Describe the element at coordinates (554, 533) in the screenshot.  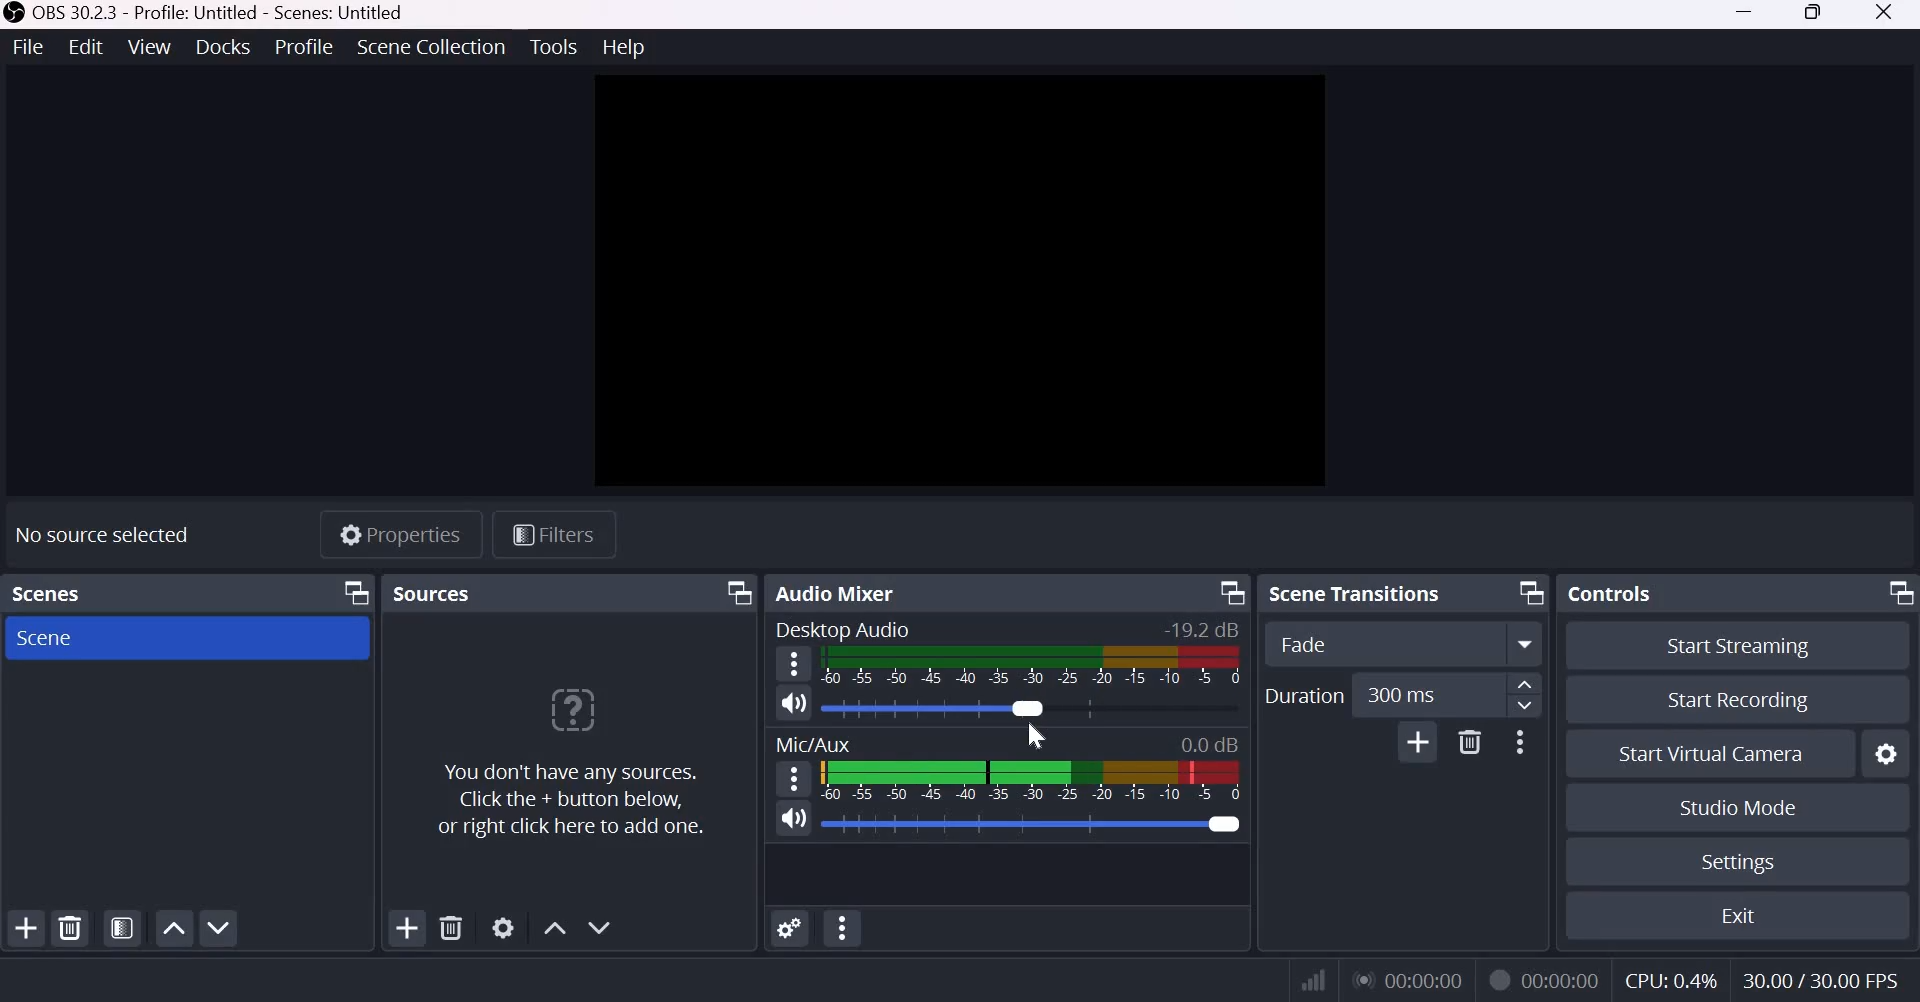
I see `Open source filters` at that location.